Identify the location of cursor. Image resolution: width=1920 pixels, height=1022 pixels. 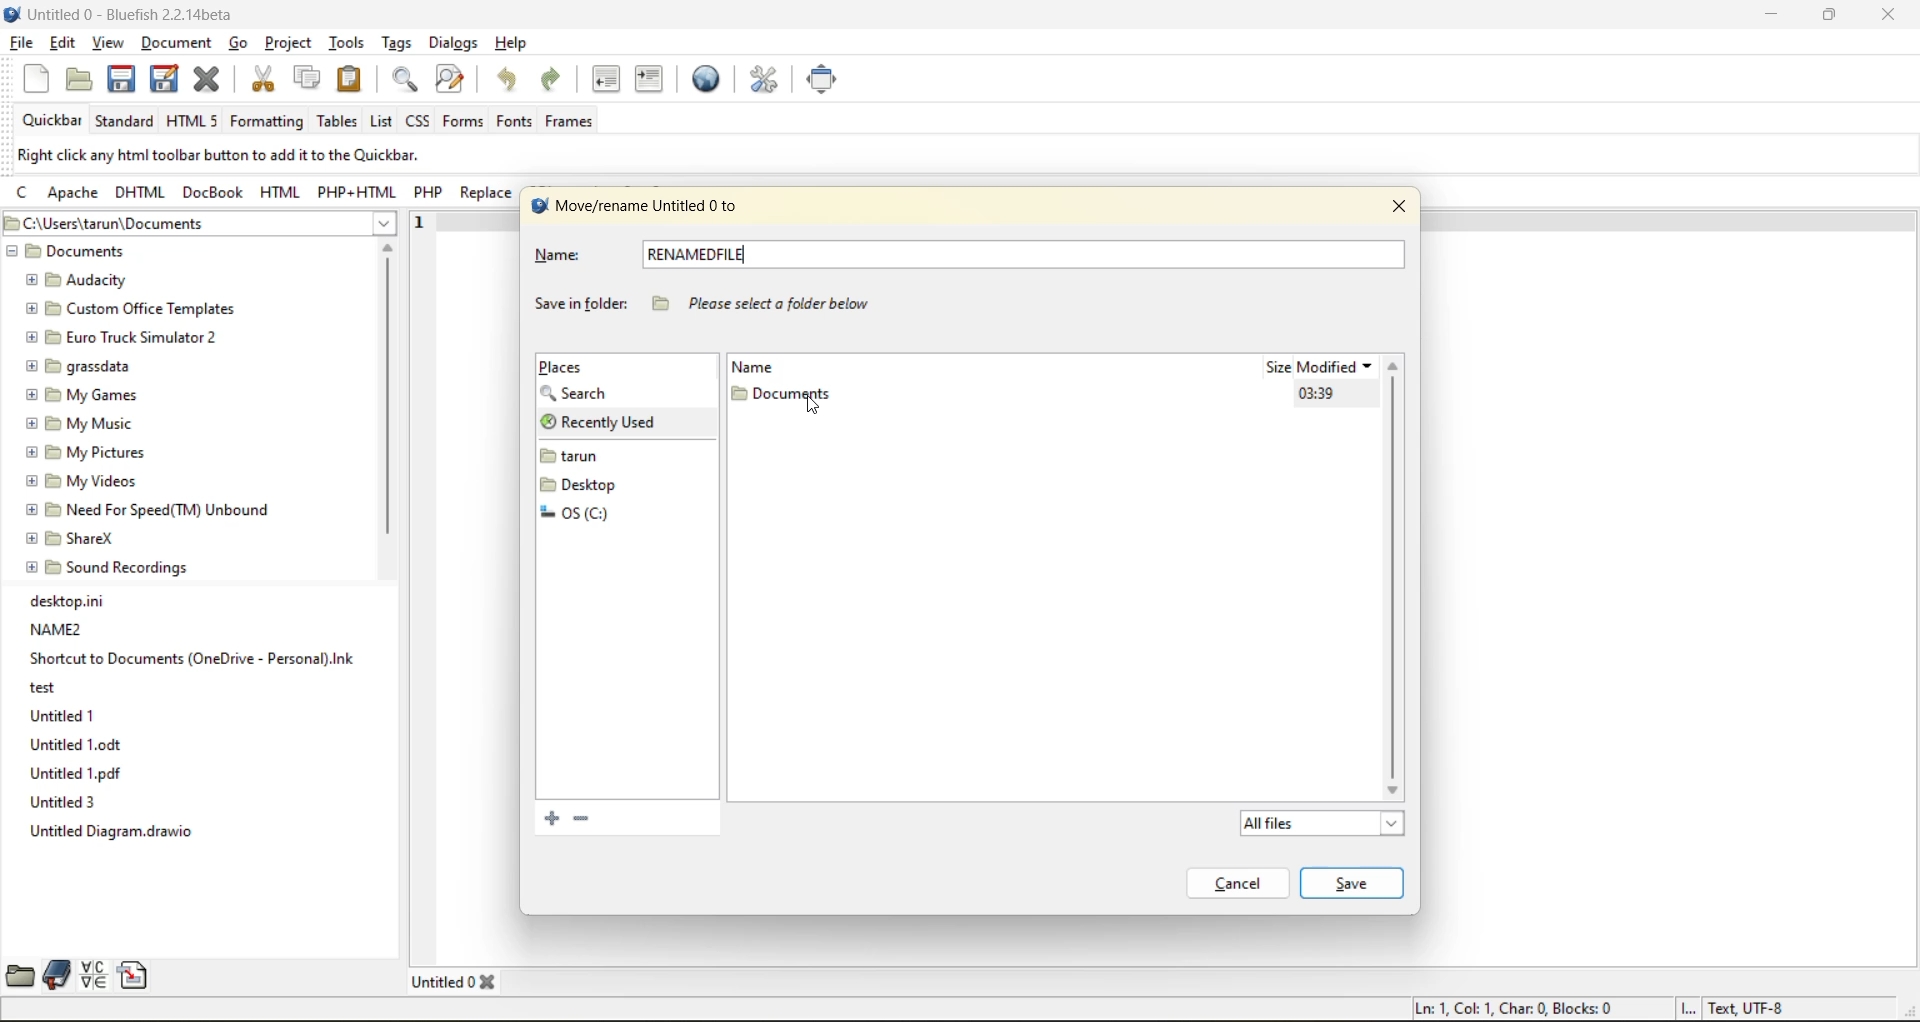
(820, 410).